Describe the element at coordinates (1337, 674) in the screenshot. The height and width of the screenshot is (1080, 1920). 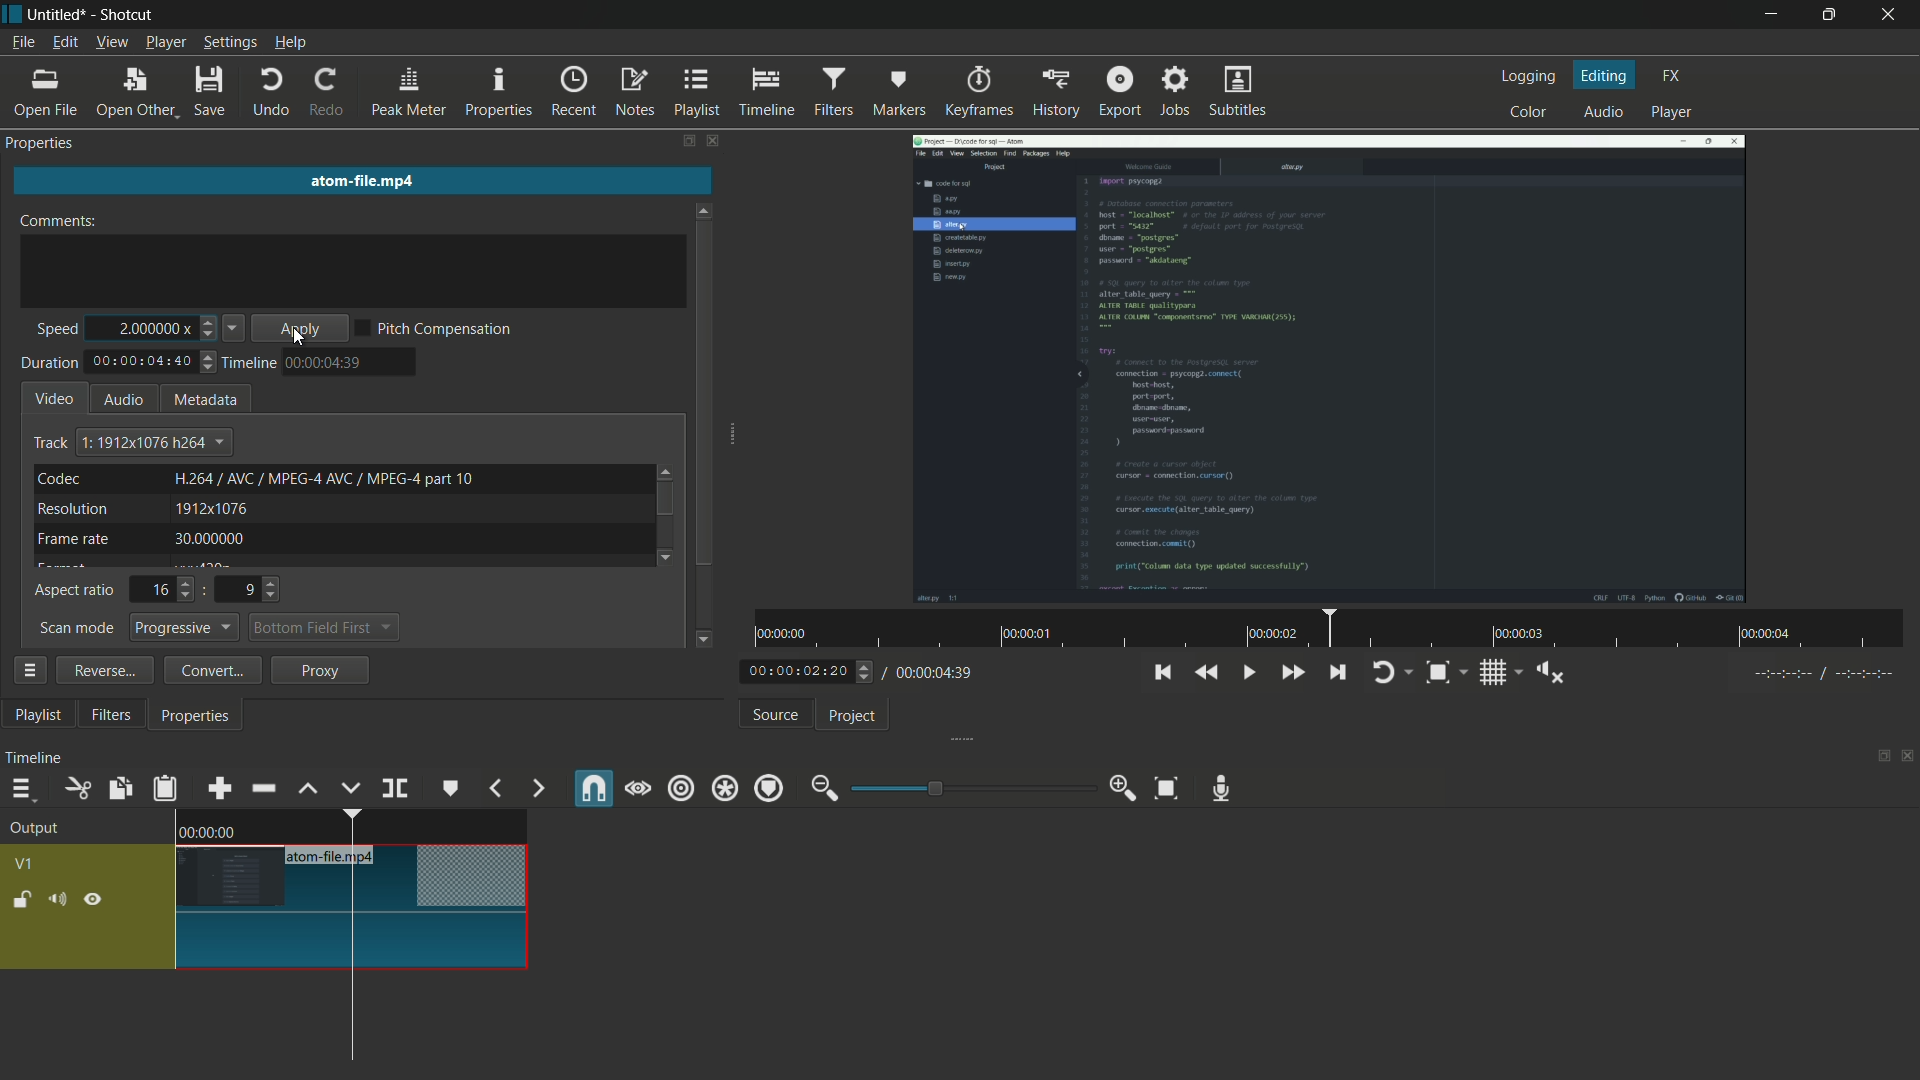
I see `skip to the next point` at that location.